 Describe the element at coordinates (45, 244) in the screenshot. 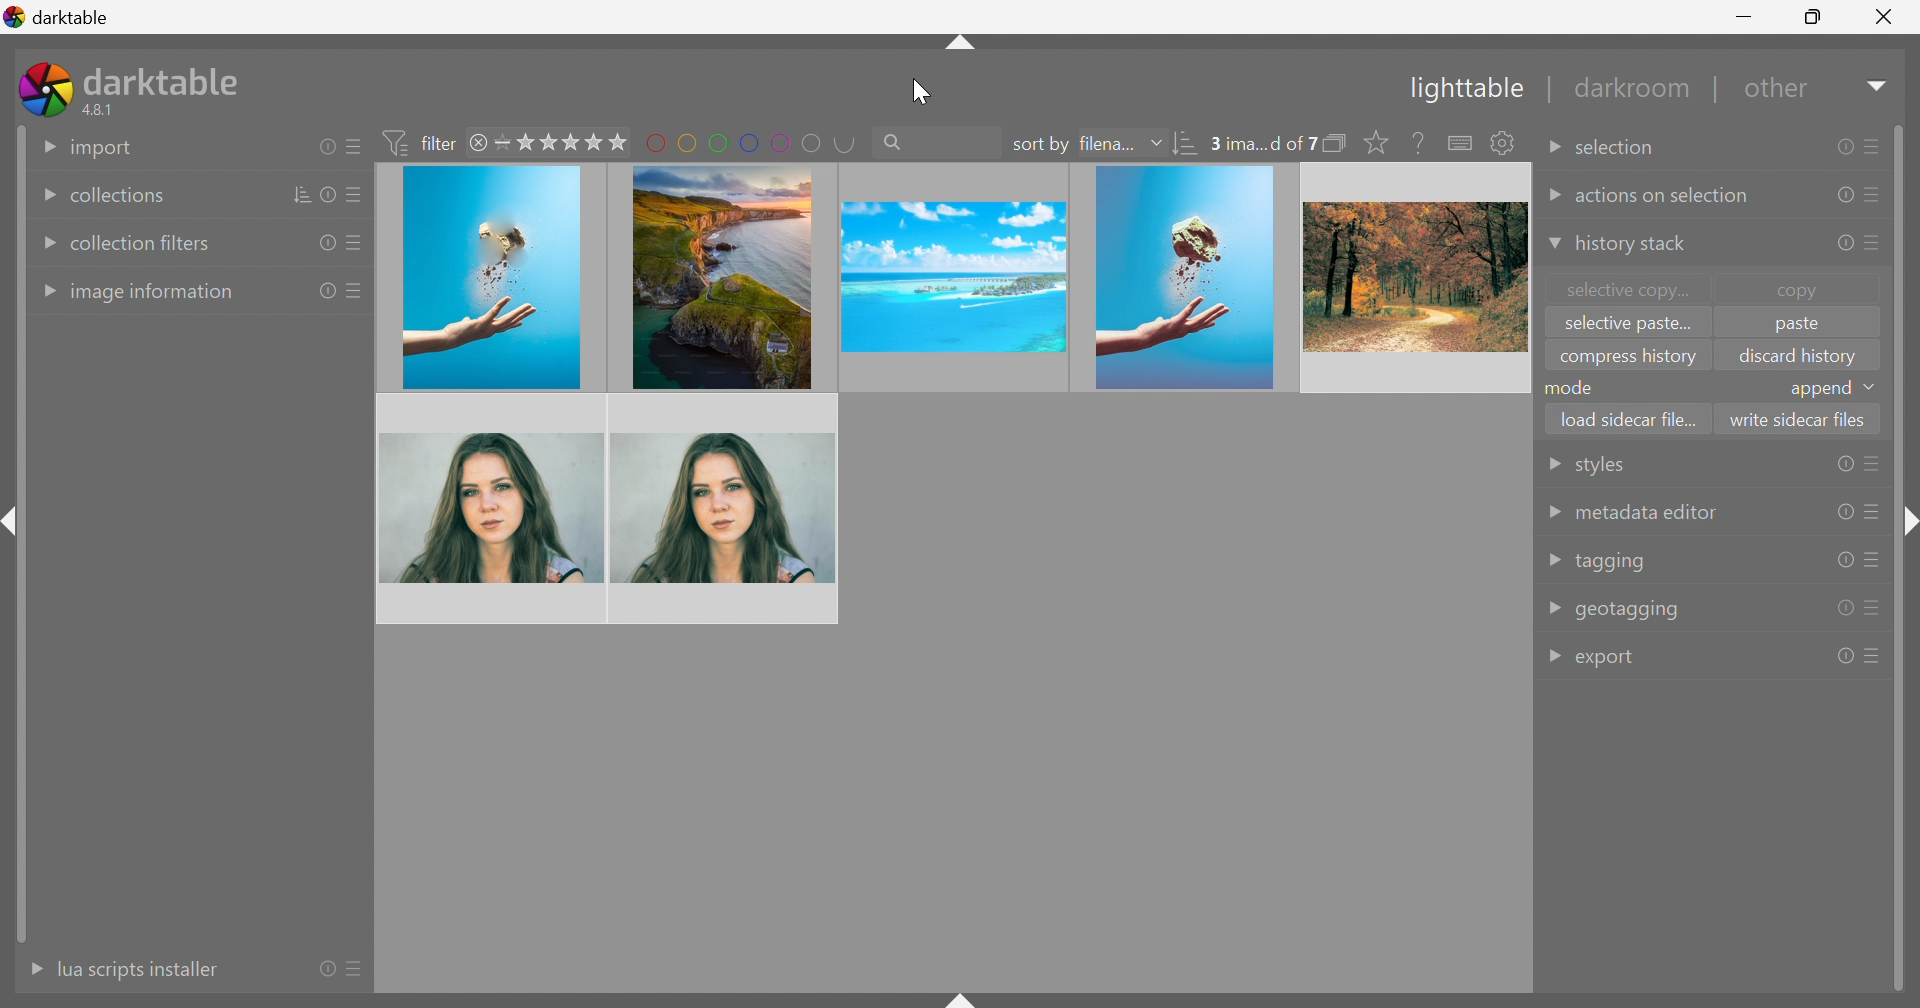

I see `Drop Down` at that location.